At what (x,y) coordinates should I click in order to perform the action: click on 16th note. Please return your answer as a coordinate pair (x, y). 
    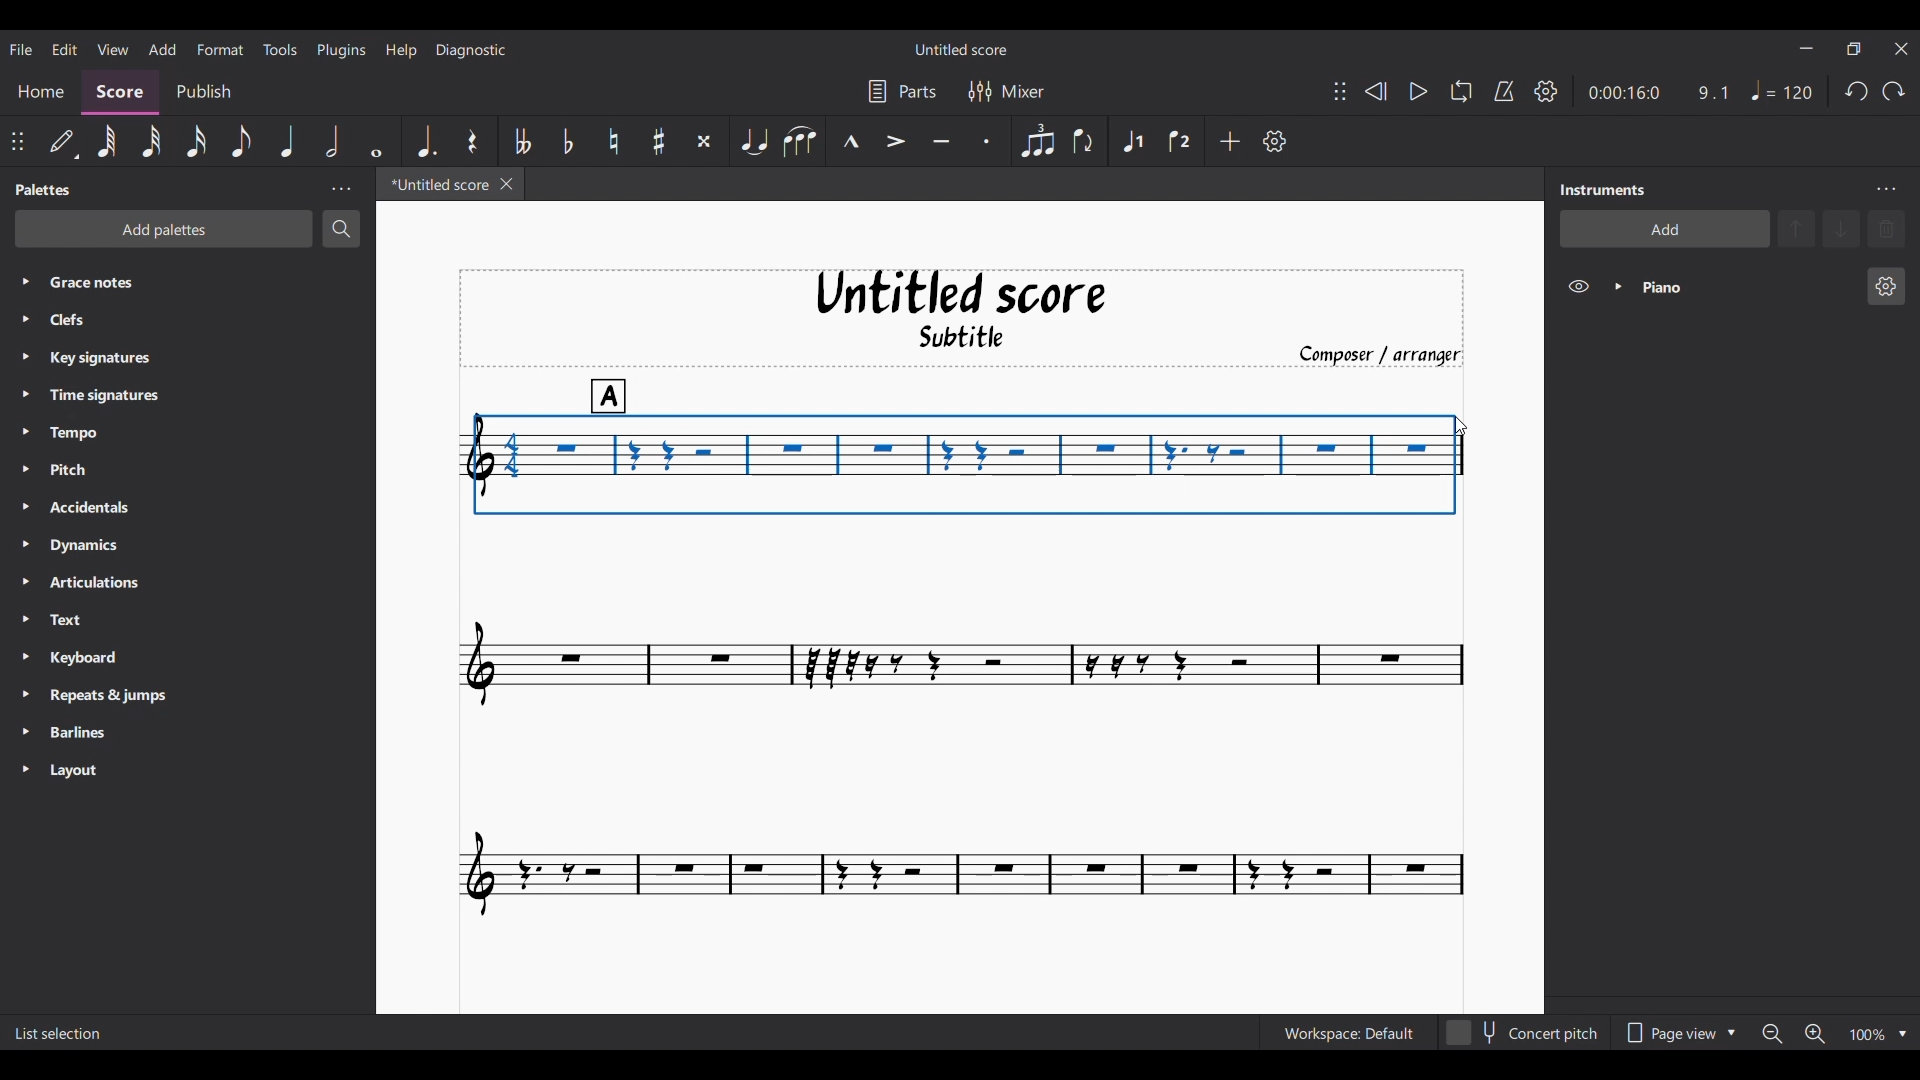
    Looking at the image, I should click on (196, 140).